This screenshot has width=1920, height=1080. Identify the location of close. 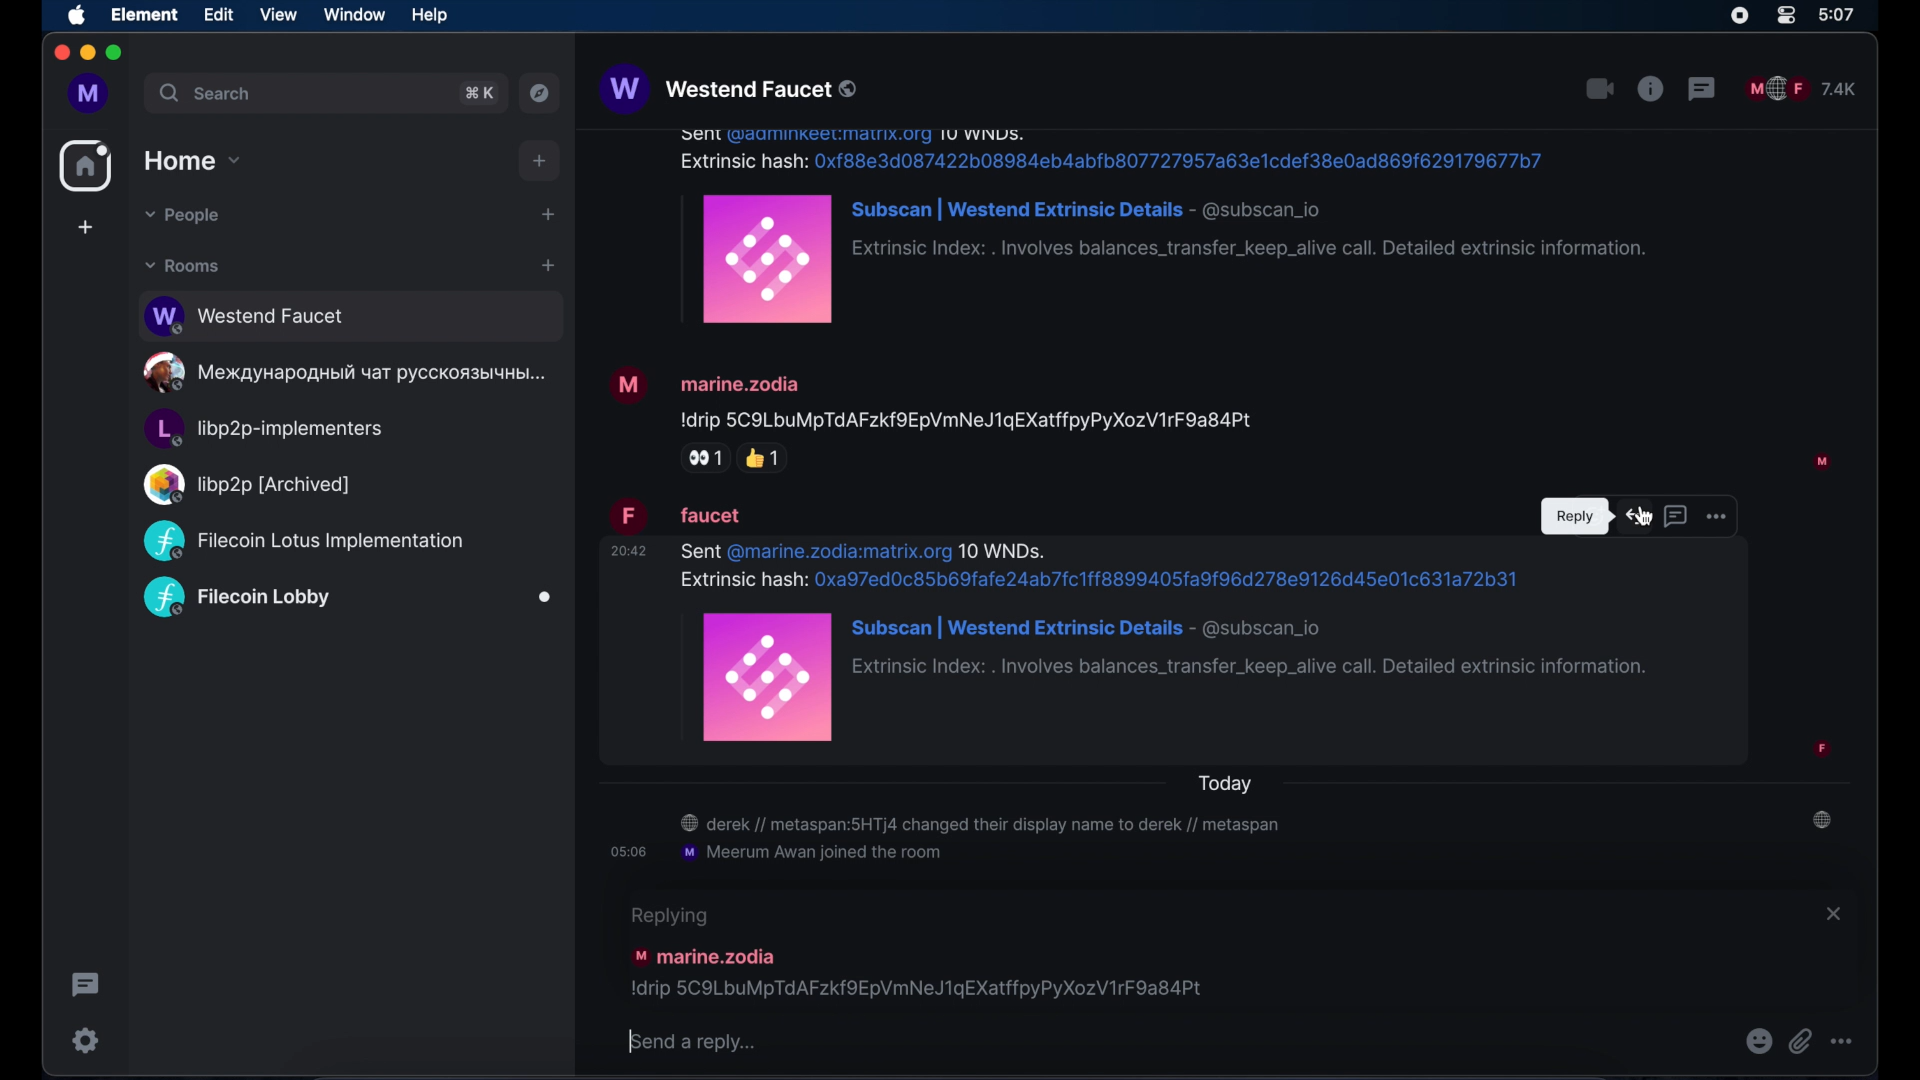
(1836, 915).